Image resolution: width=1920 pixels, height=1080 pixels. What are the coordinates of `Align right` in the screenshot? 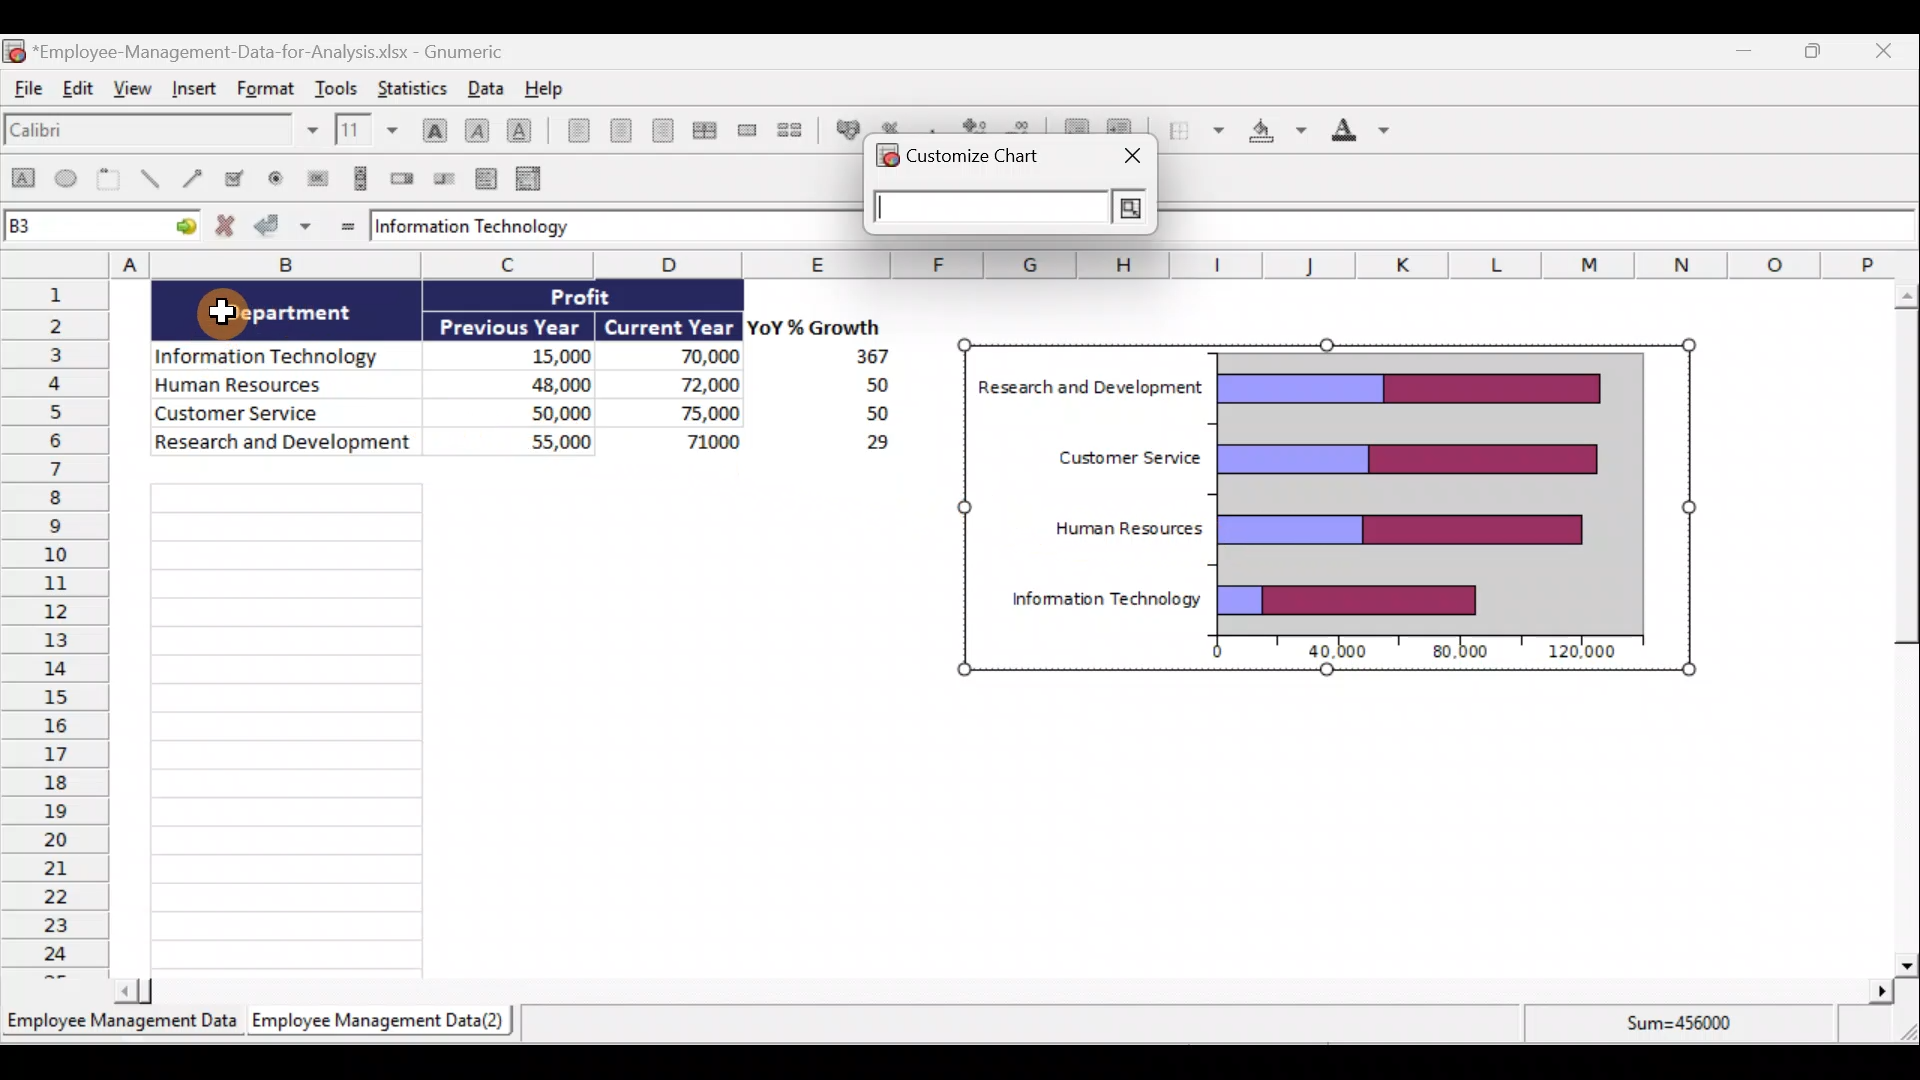 It's located at (662, 130).